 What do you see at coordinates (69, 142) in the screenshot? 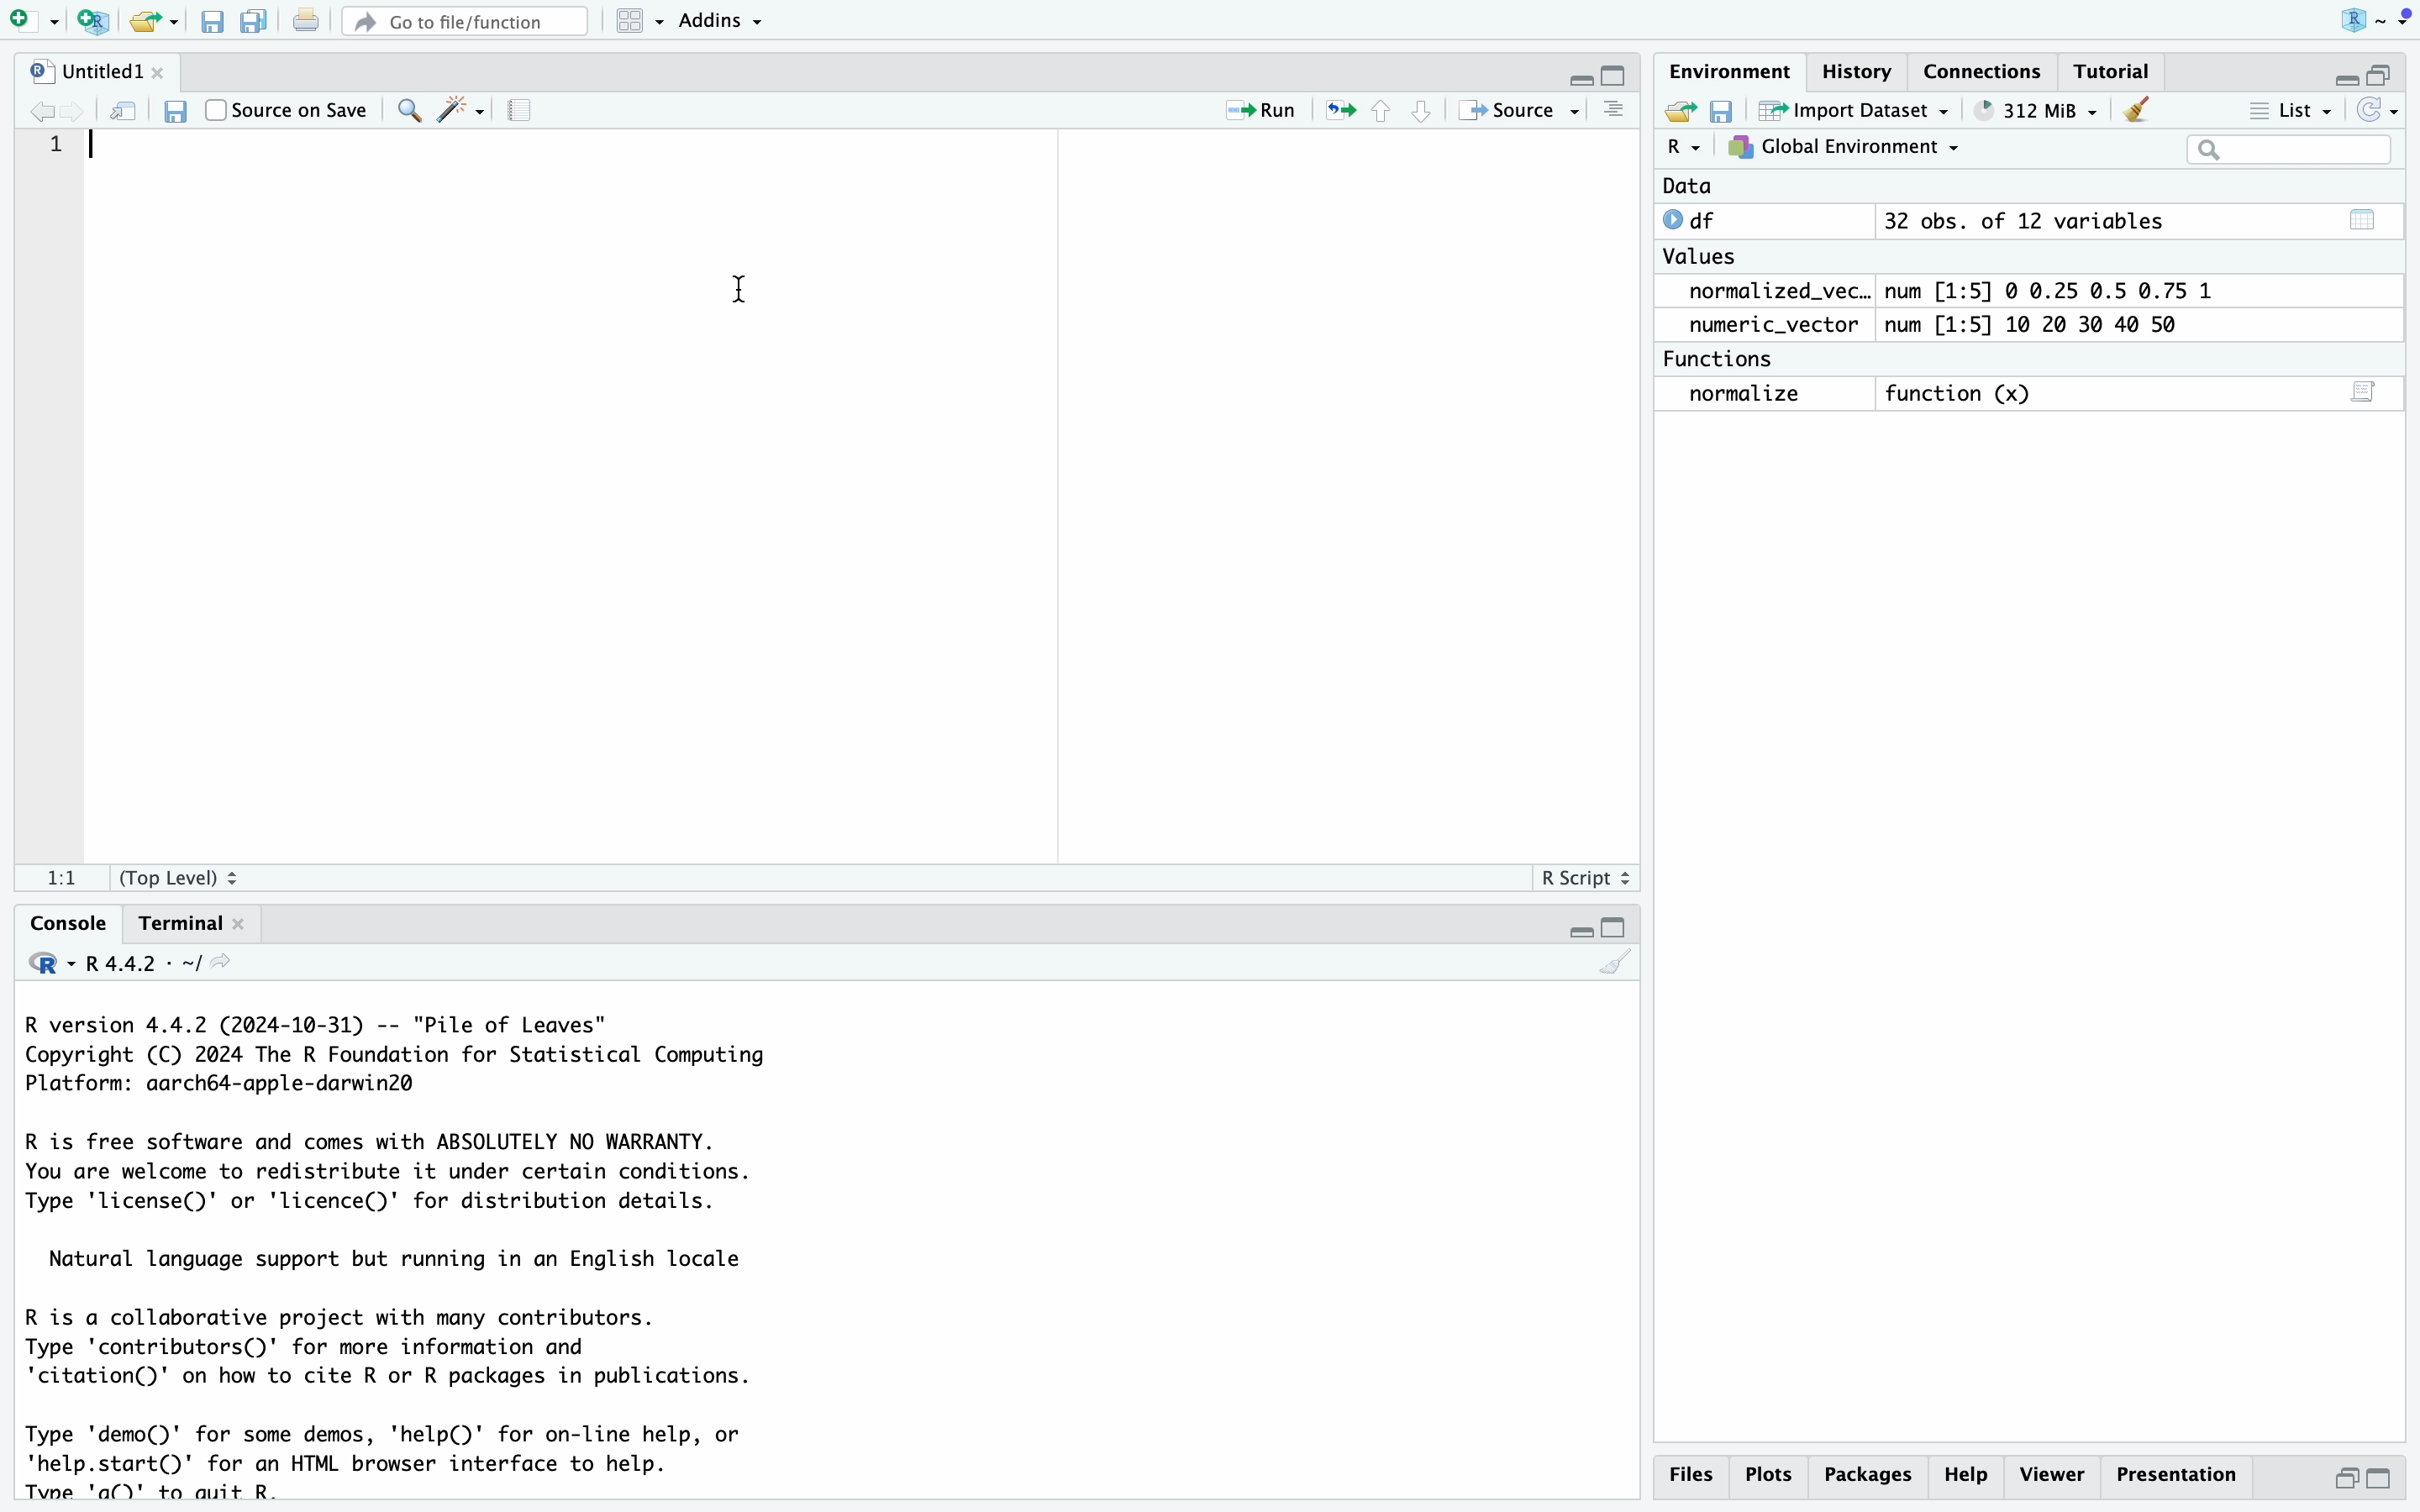
I see `1` at bounding box center [69, 142].